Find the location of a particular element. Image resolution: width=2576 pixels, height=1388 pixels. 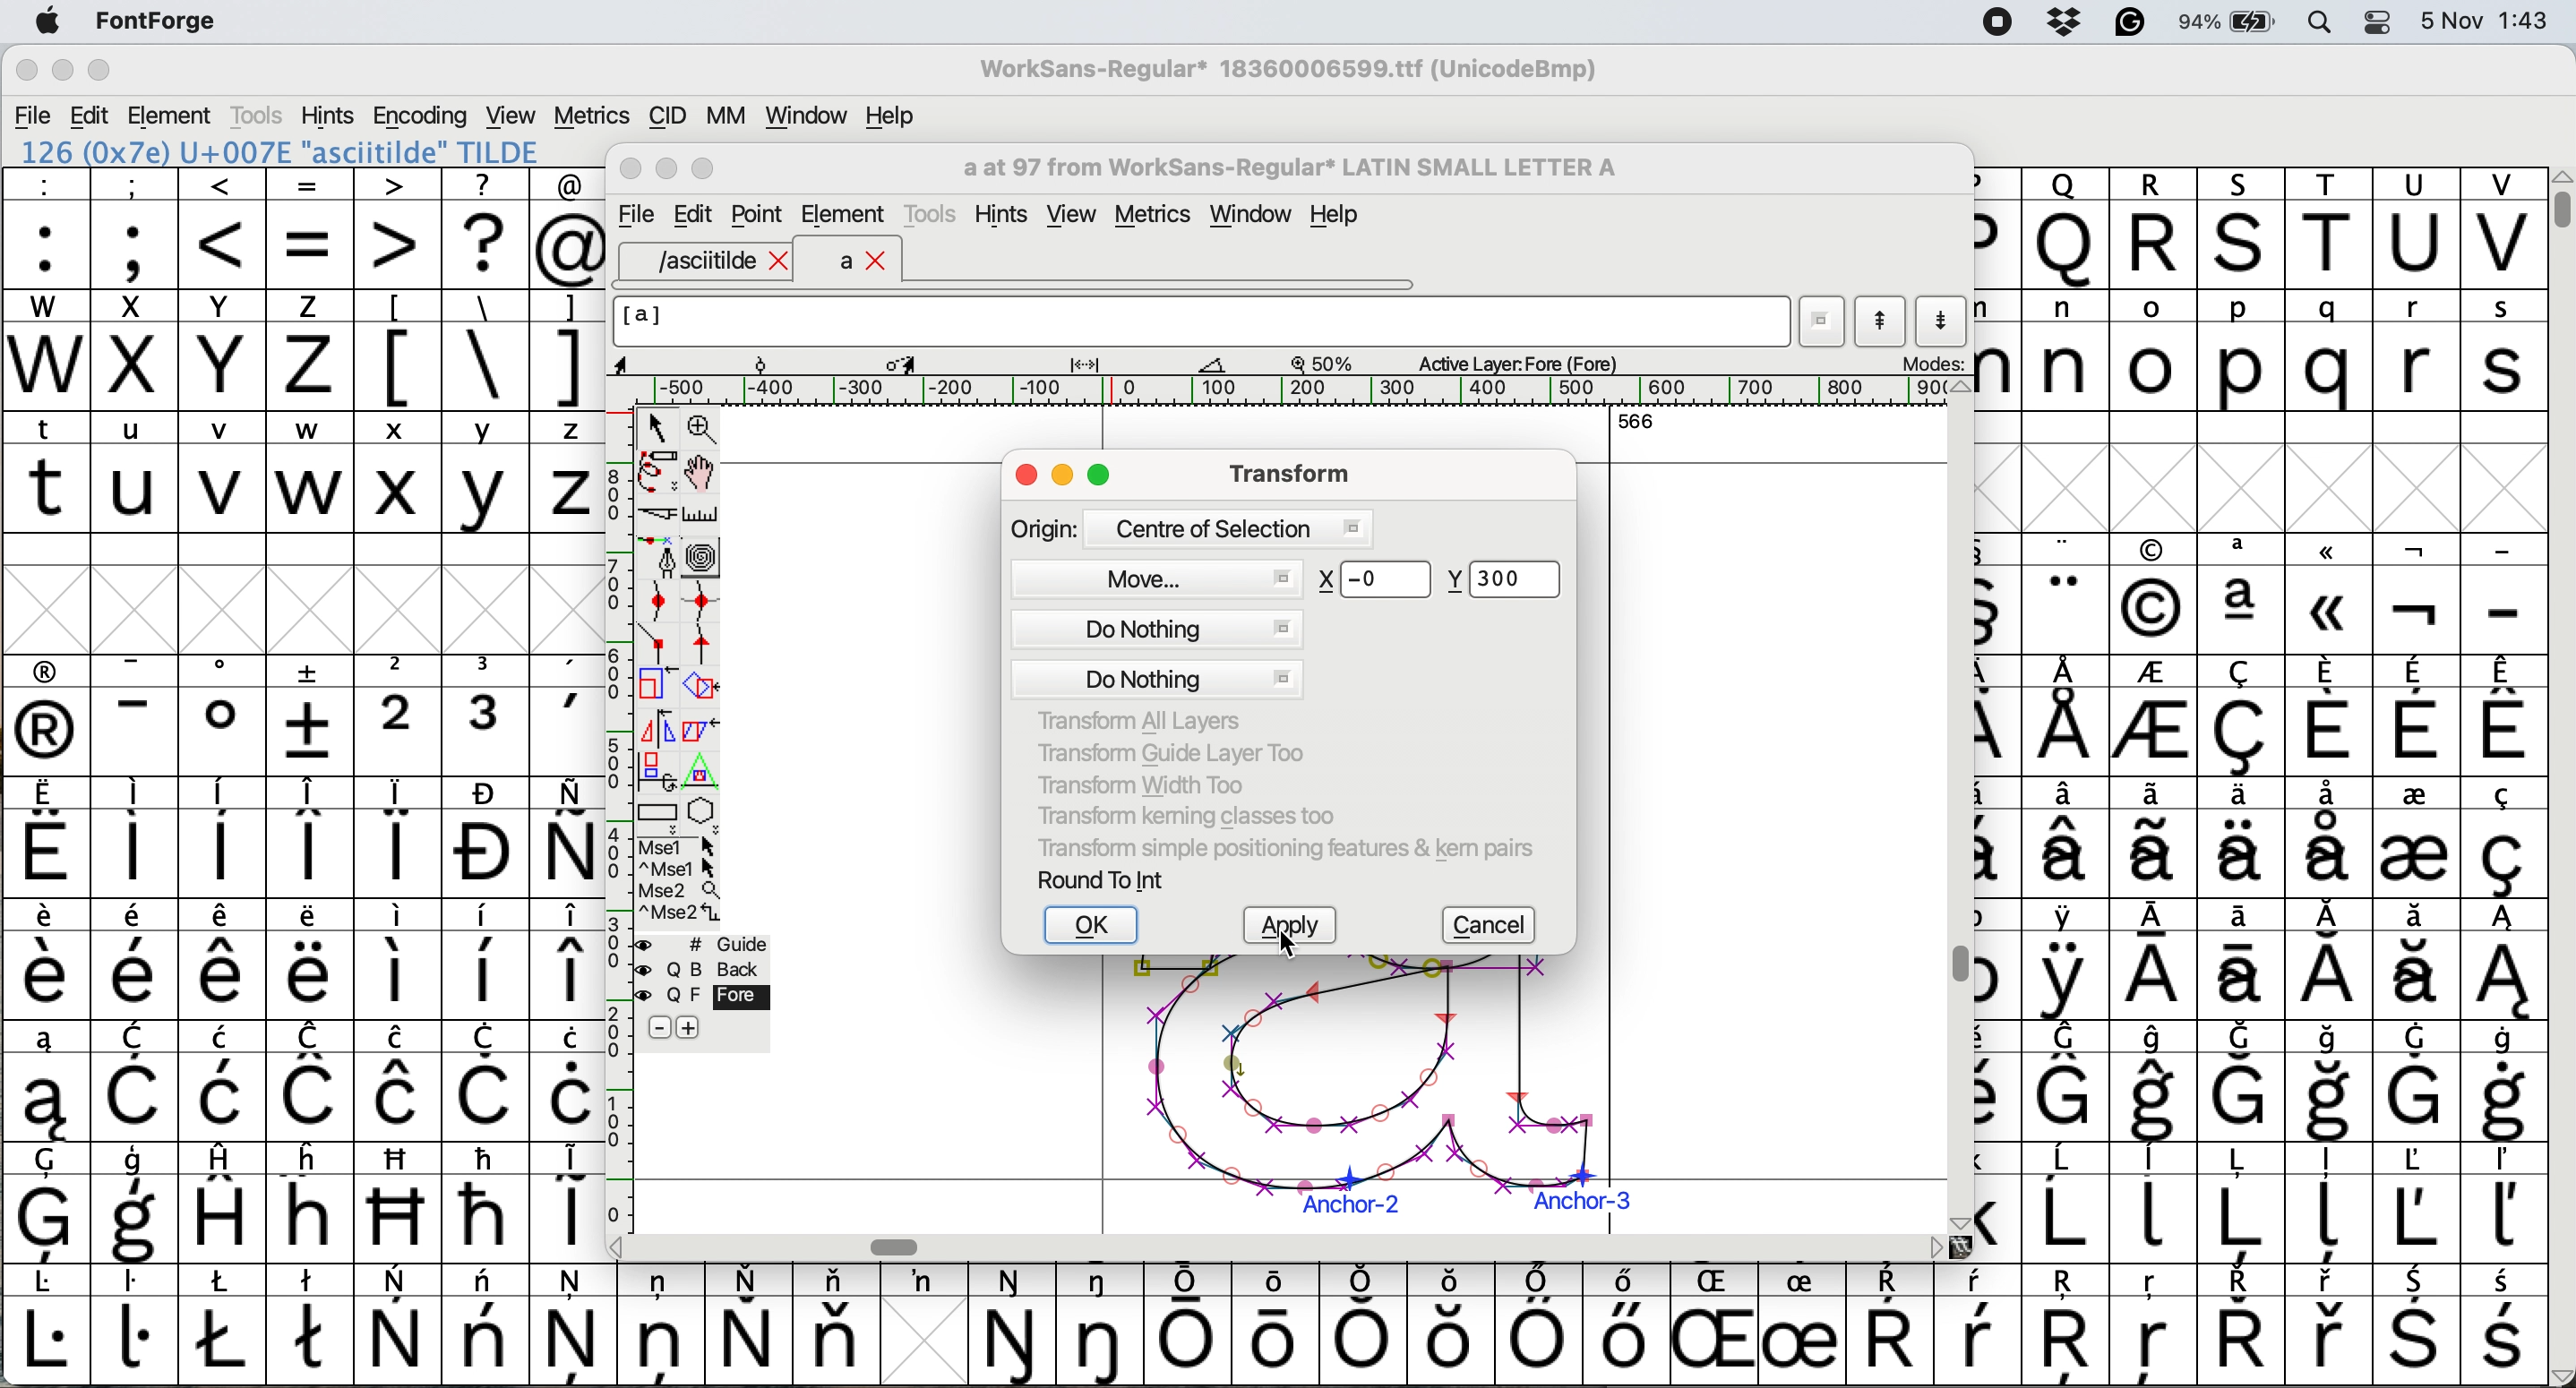

symbol is located at coordinates (399, 958).